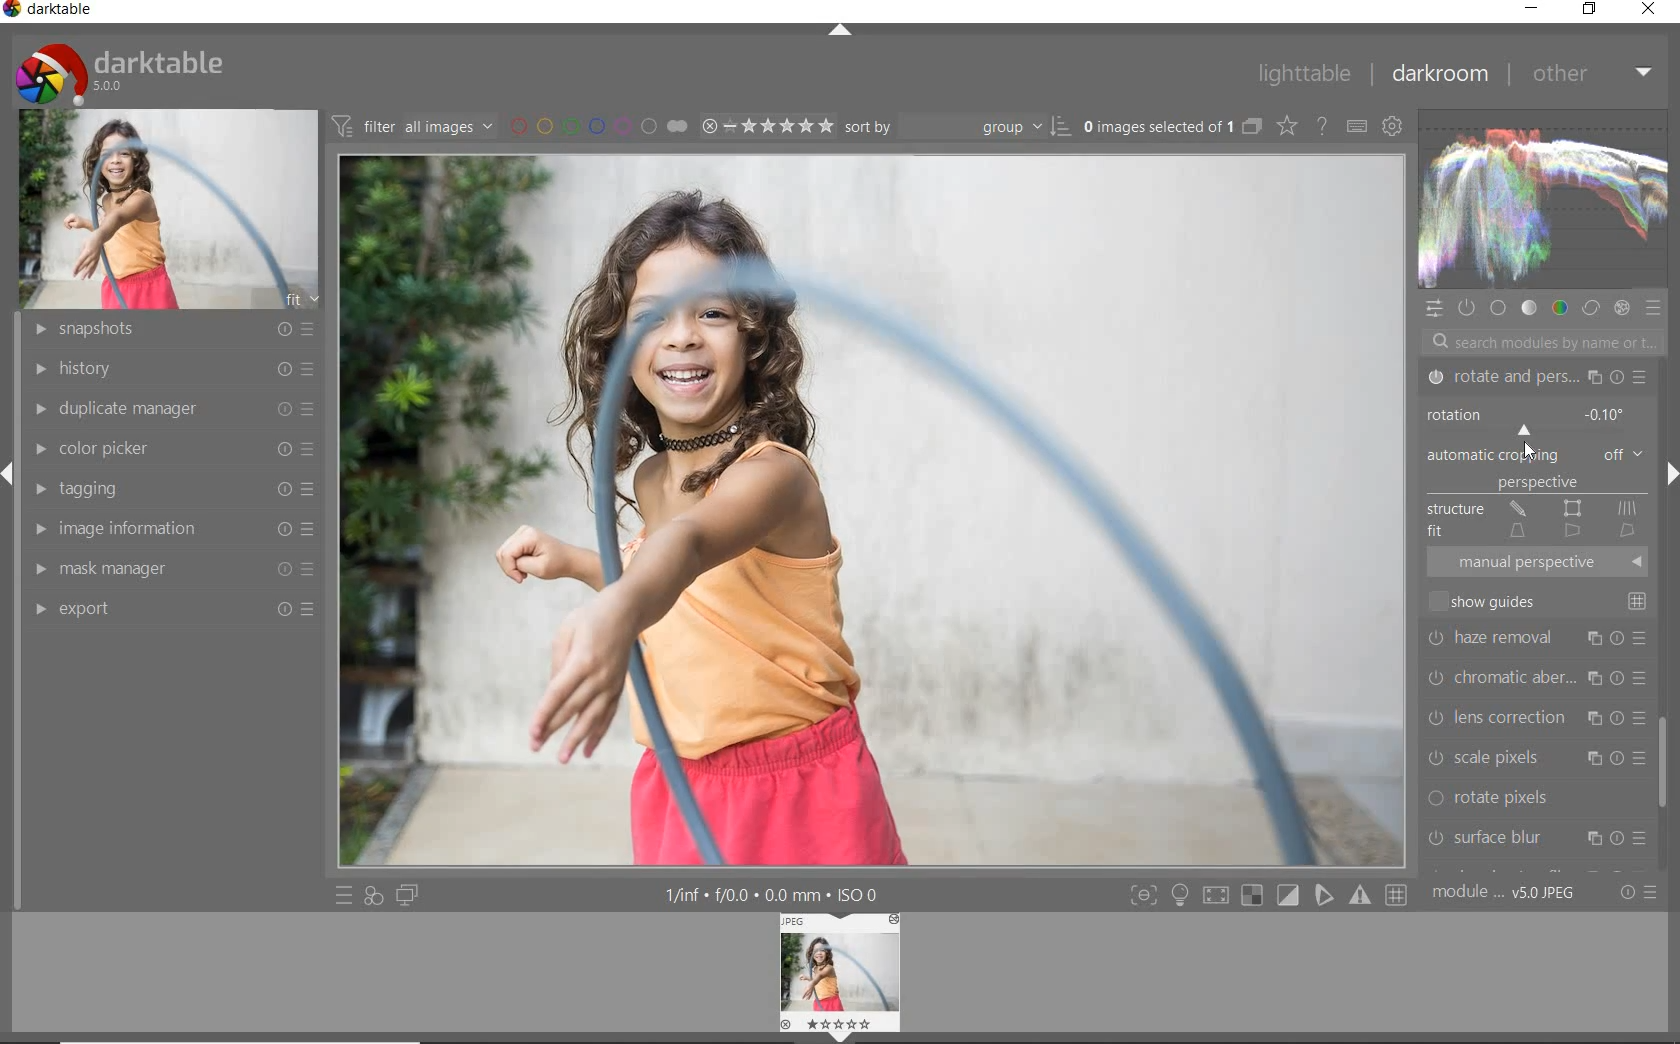 This screenshot has height=1044, width=1680. I want to click on darkroom, so click(1441, 72).